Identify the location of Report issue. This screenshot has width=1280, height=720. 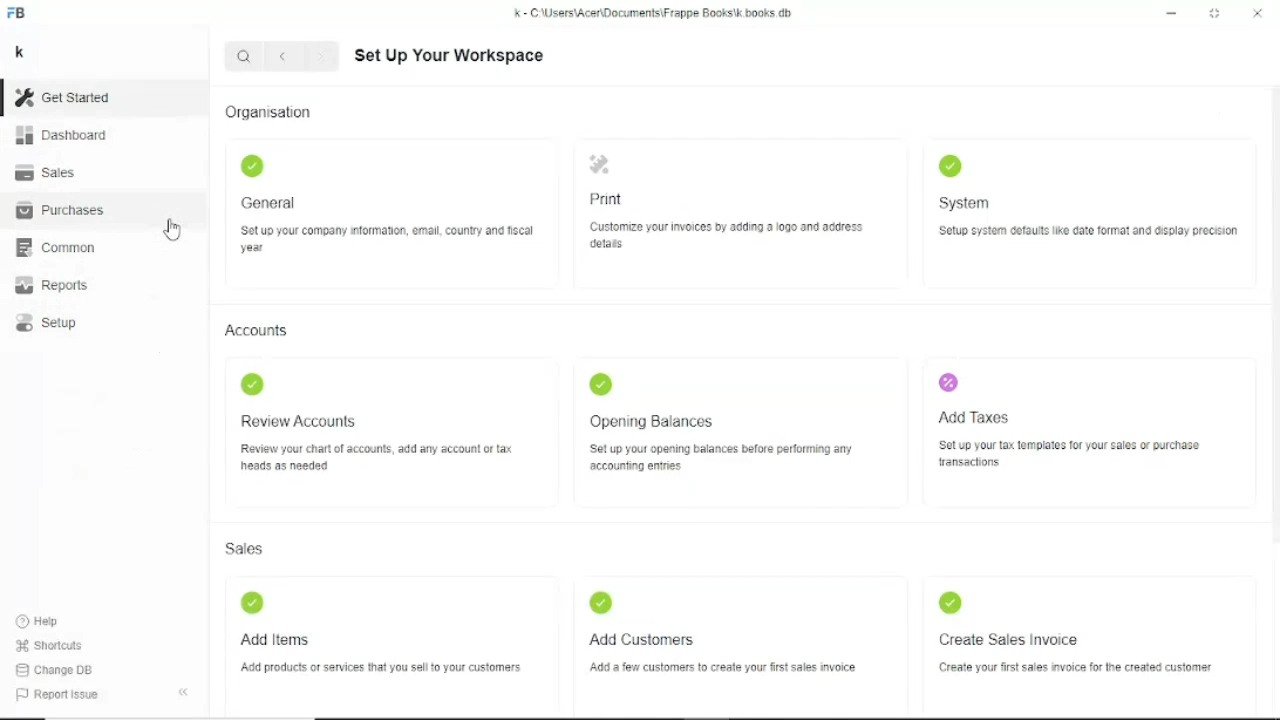
(56, 696).